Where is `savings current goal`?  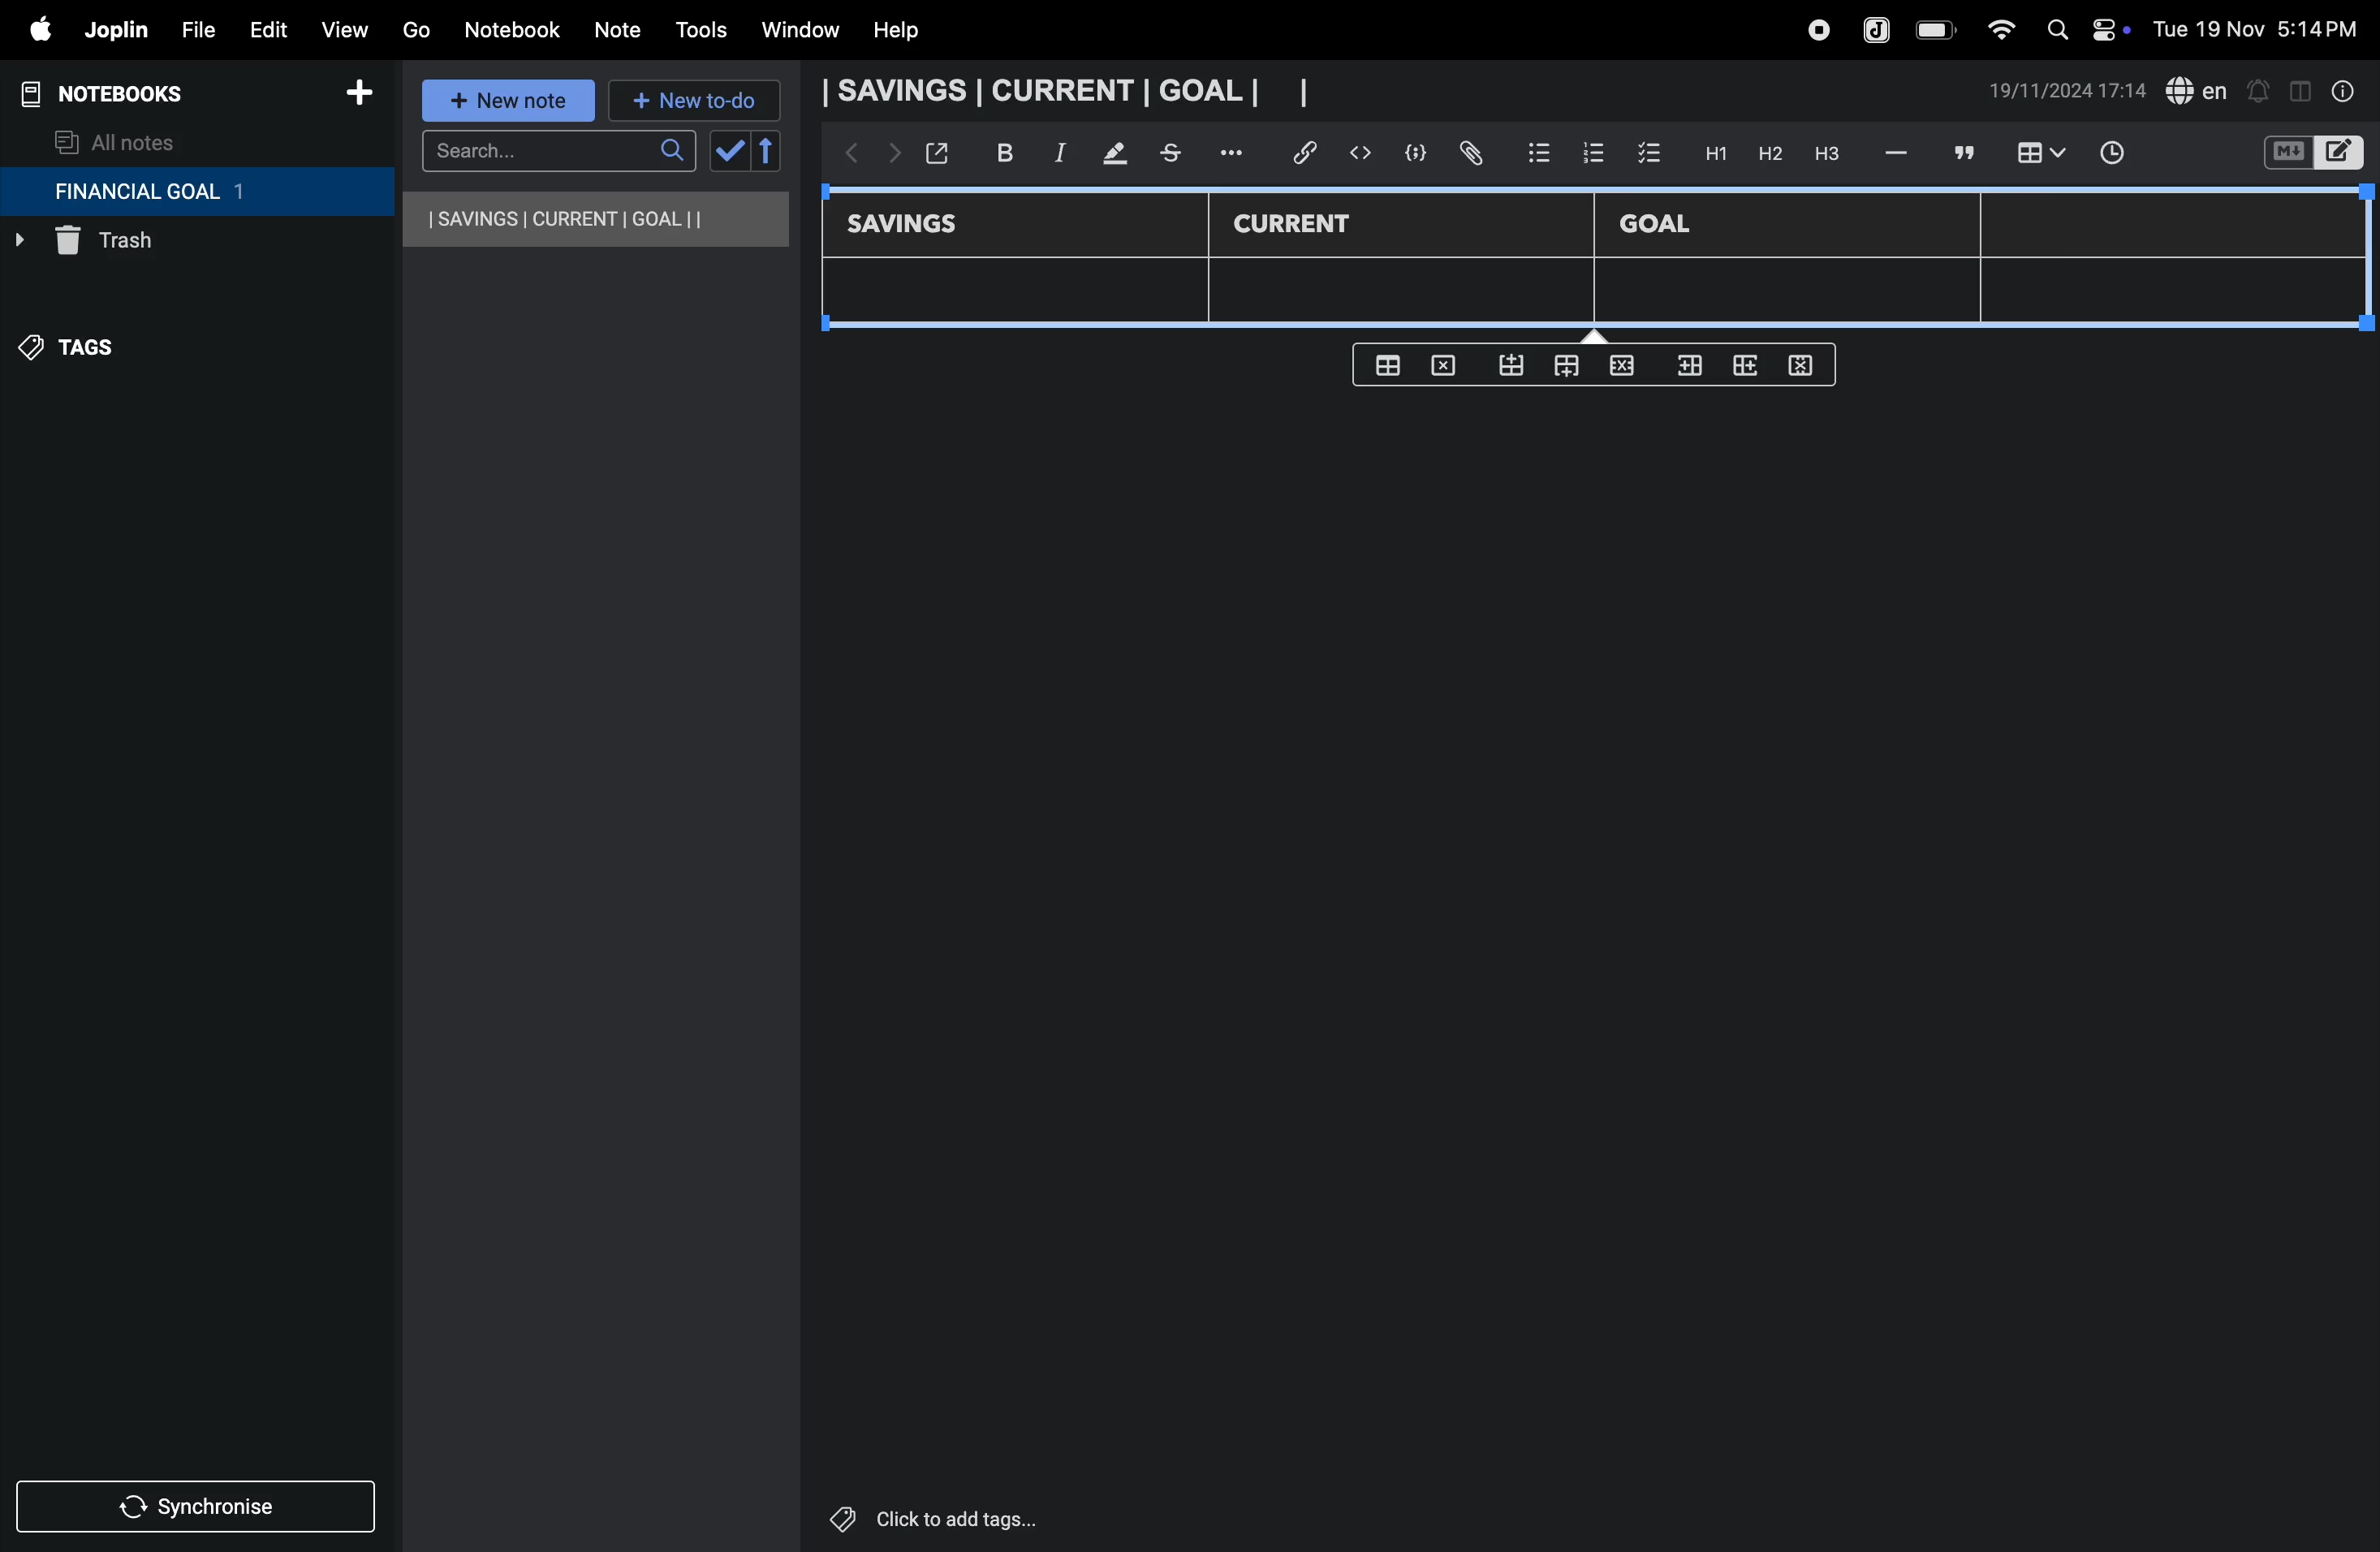
savings current goal is located at coordinates (1089, 88).